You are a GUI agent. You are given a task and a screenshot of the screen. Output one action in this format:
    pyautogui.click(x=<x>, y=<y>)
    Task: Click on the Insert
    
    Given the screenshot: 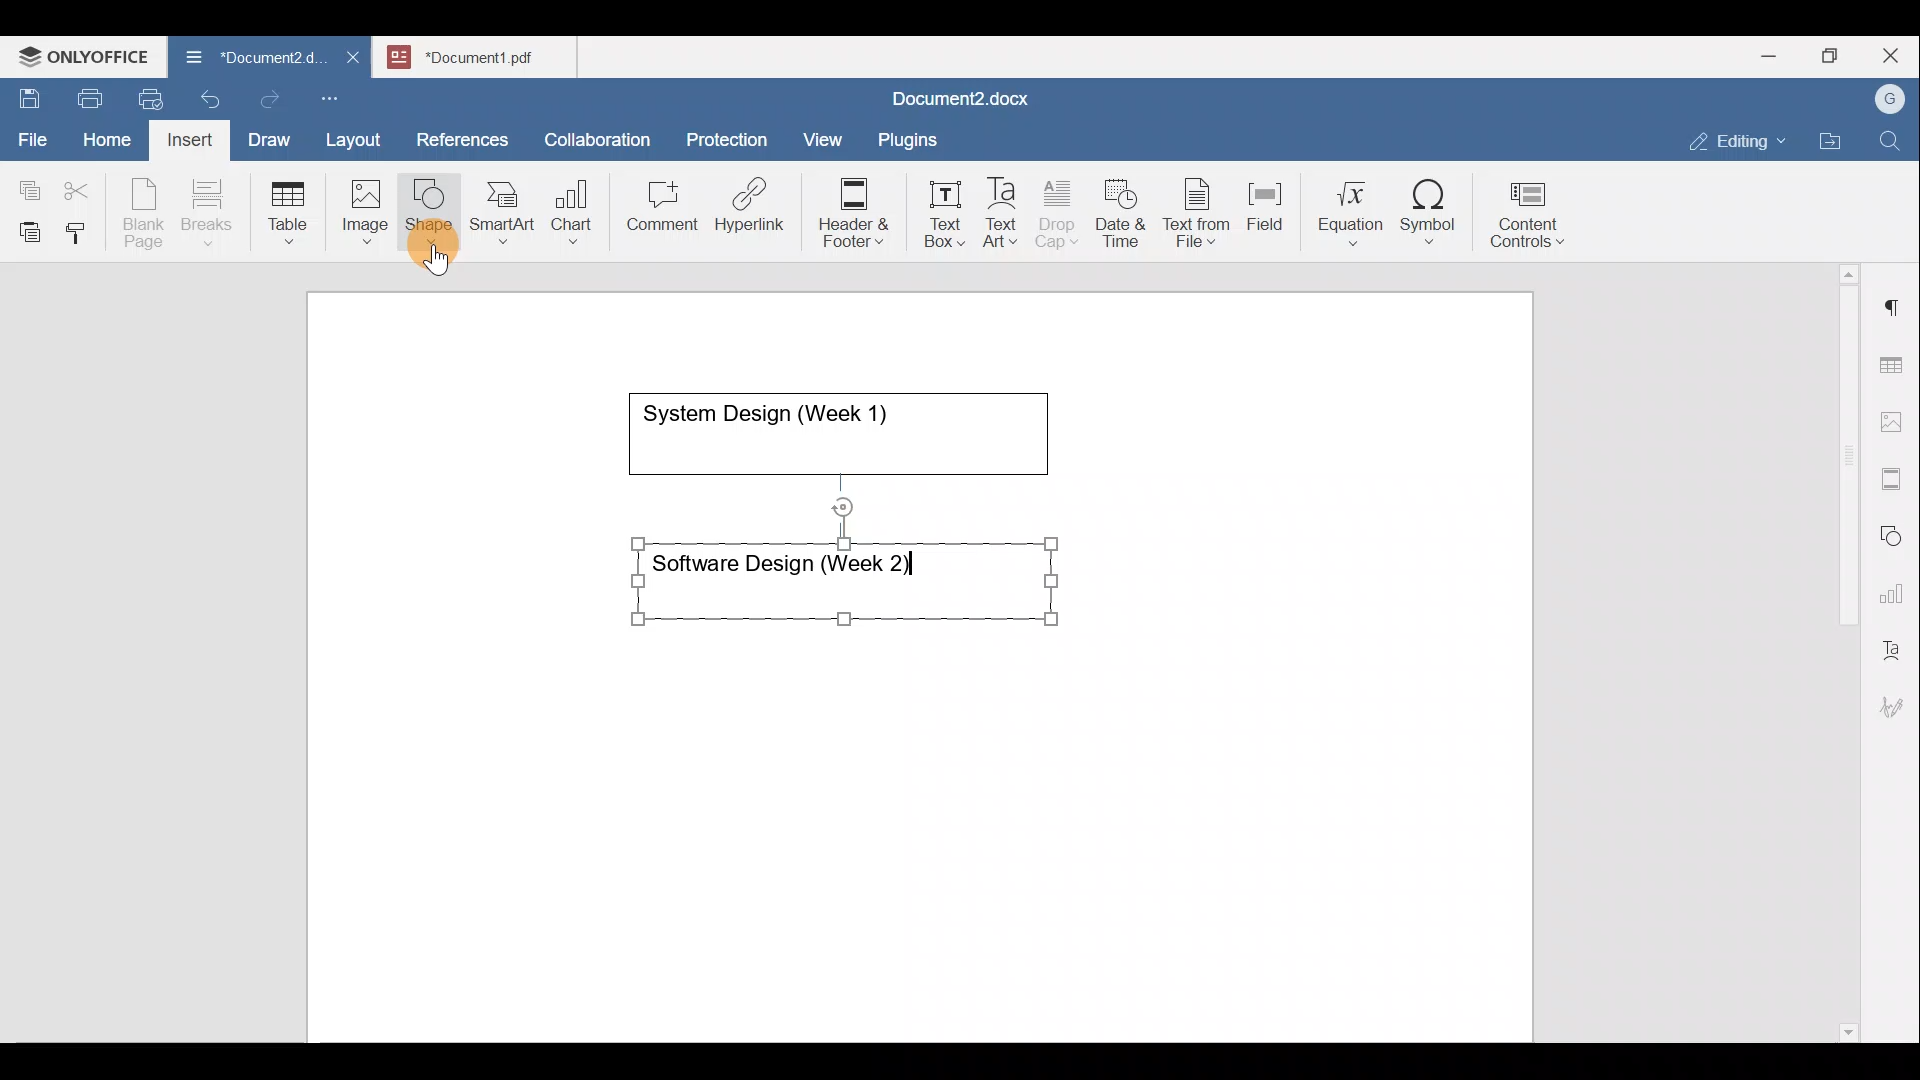 What is the action you would take?
    pyautogui.click(x=184, y=136)
    